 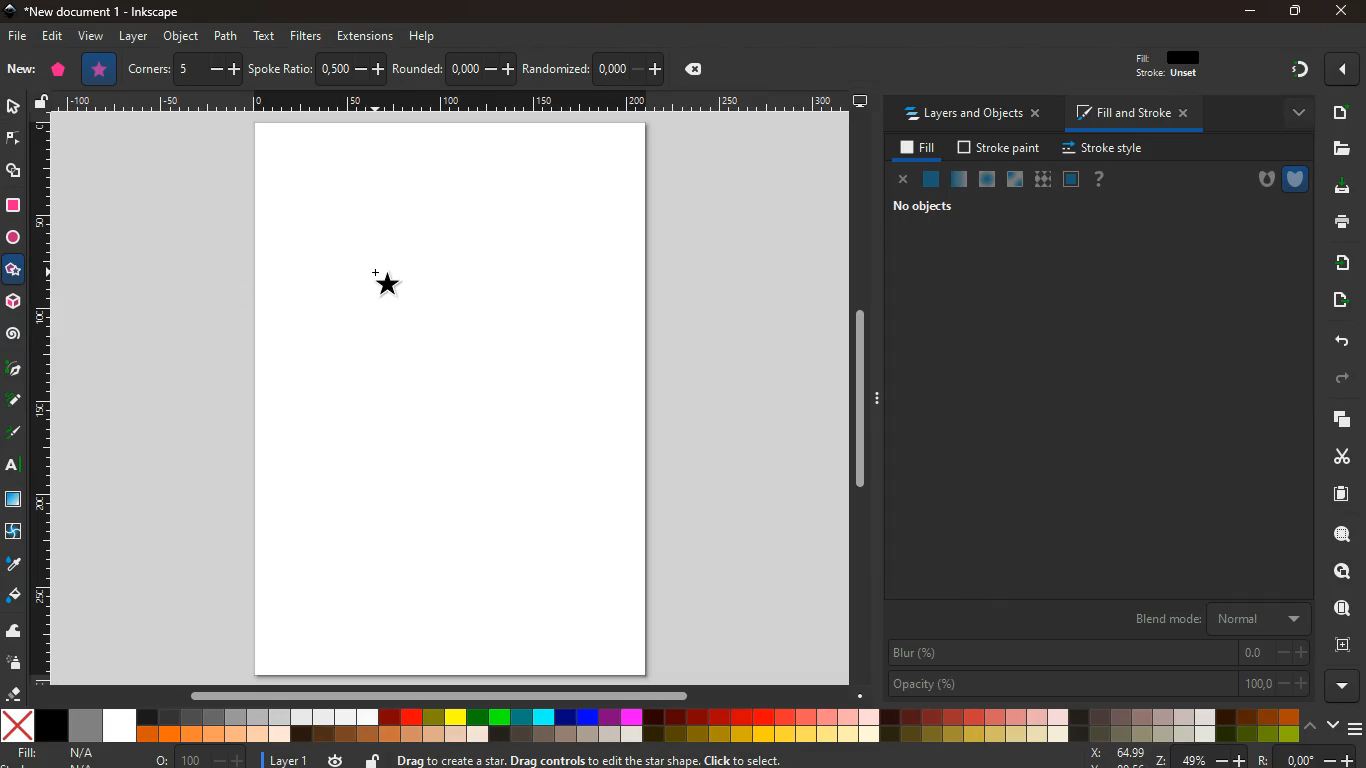 I want to click on shape cursor, so click(x=396, y=286).